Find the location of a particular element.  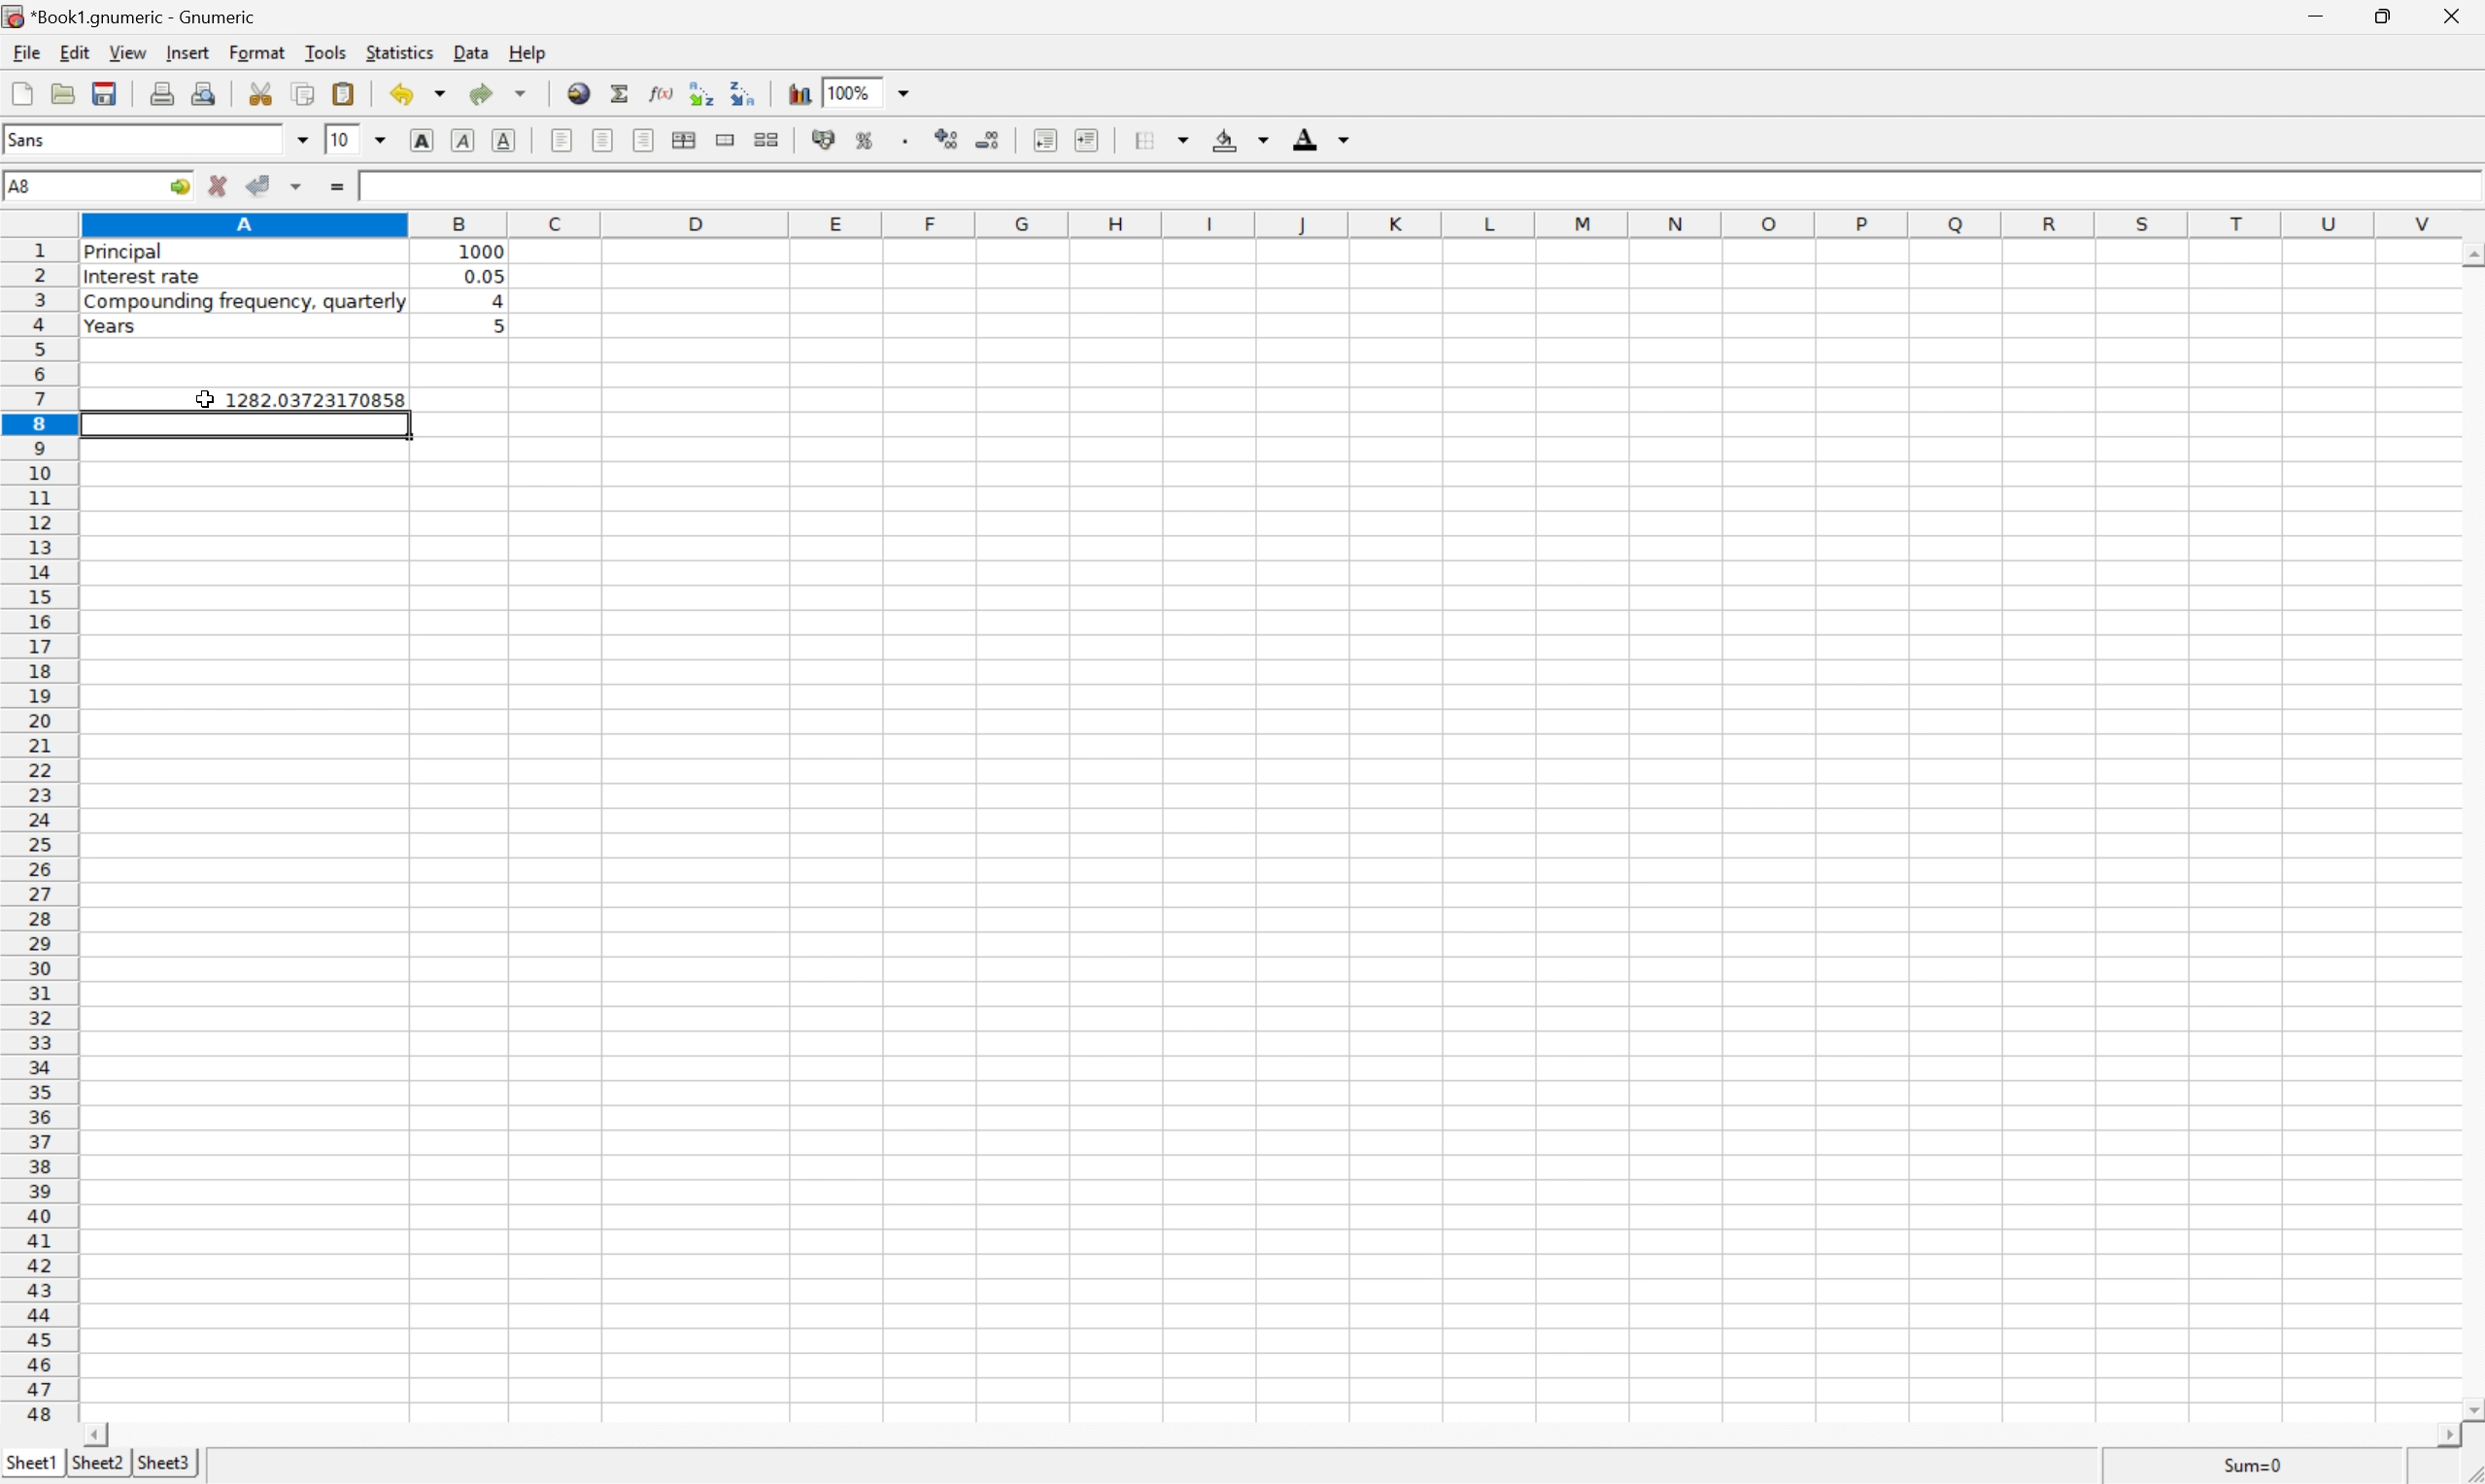

4 is located at coordinates (499, 299).